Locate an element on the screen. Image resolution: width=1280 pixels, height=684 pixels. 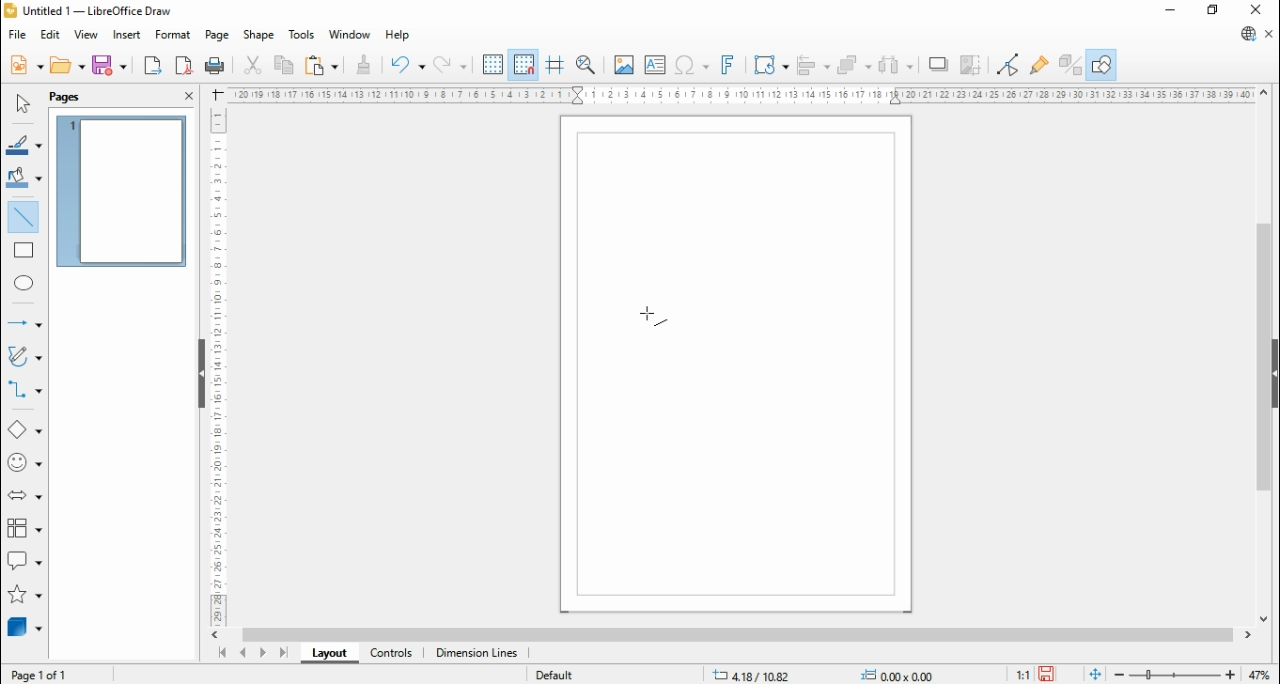
callout shapes is located at coordinates (25, 560).